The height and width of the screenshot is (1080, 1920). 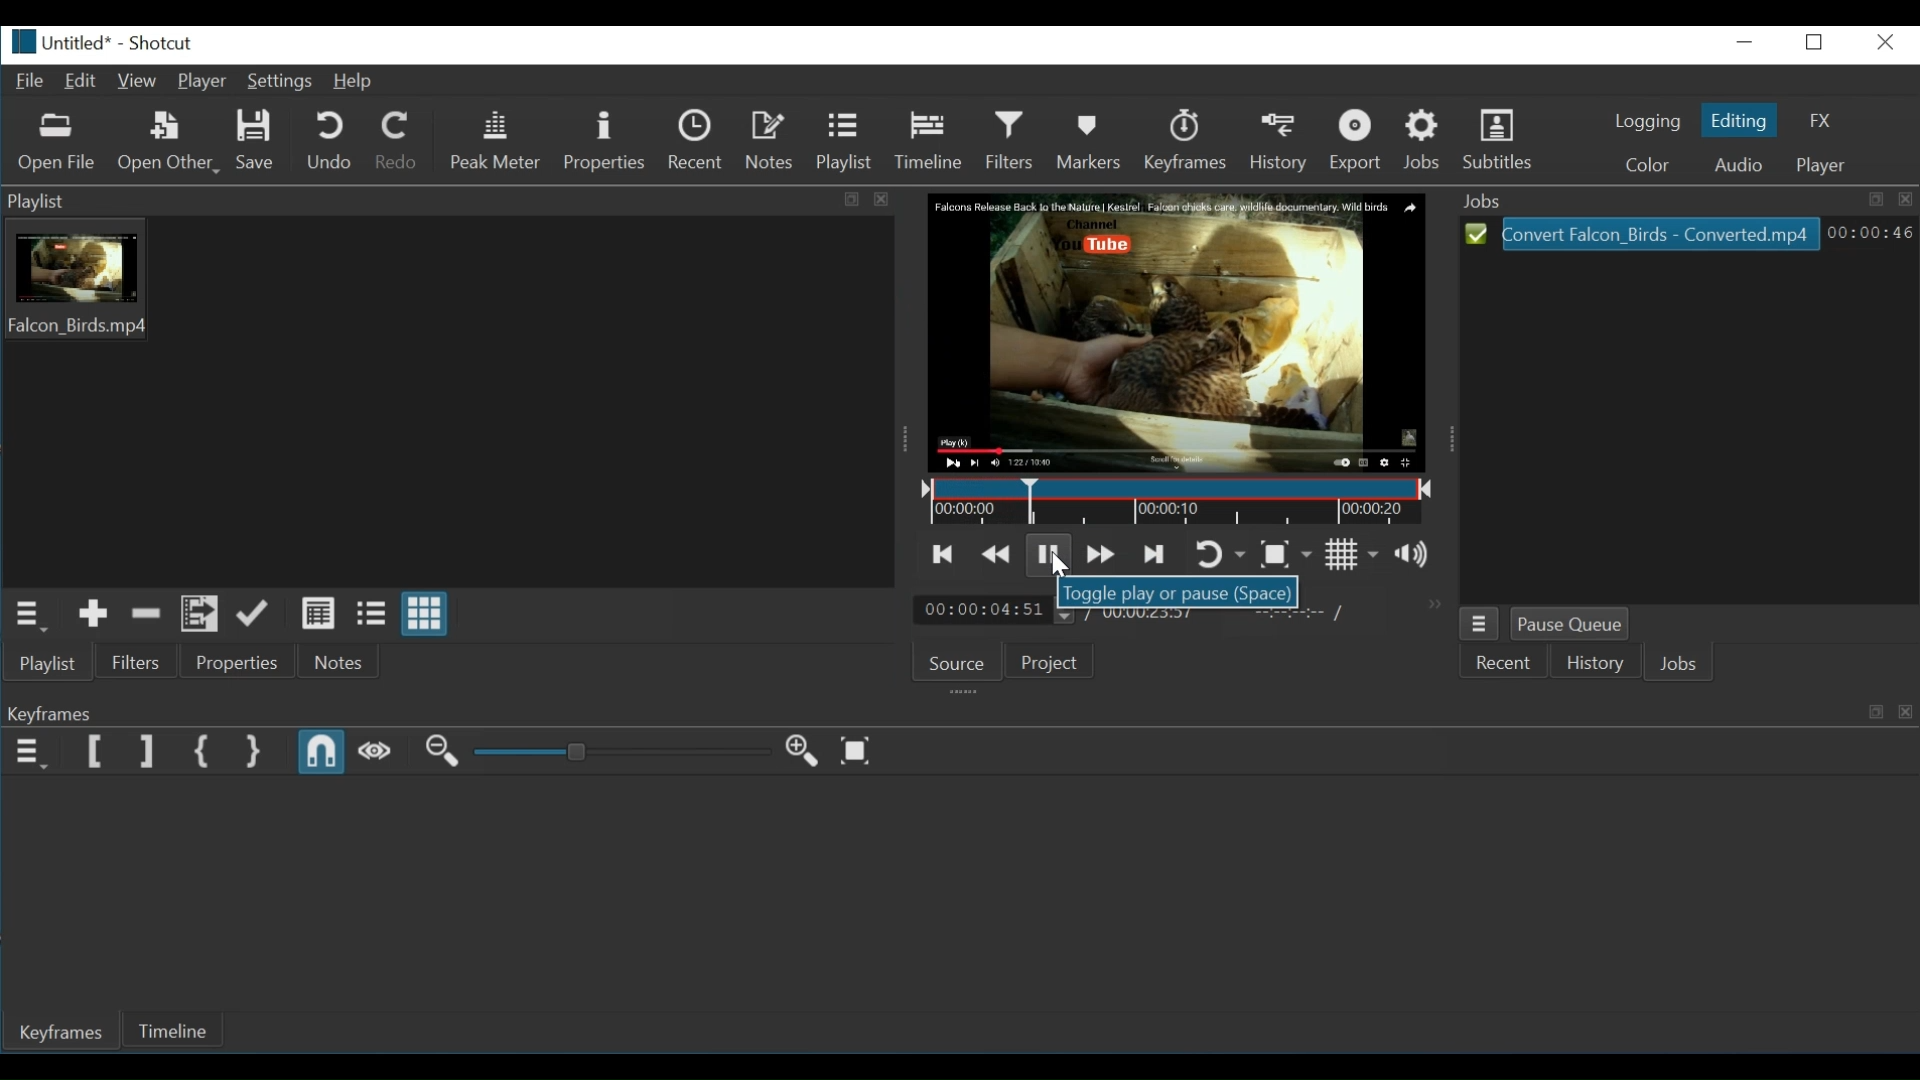 I want to click on Set Filter first, so click(x=92, y=753).